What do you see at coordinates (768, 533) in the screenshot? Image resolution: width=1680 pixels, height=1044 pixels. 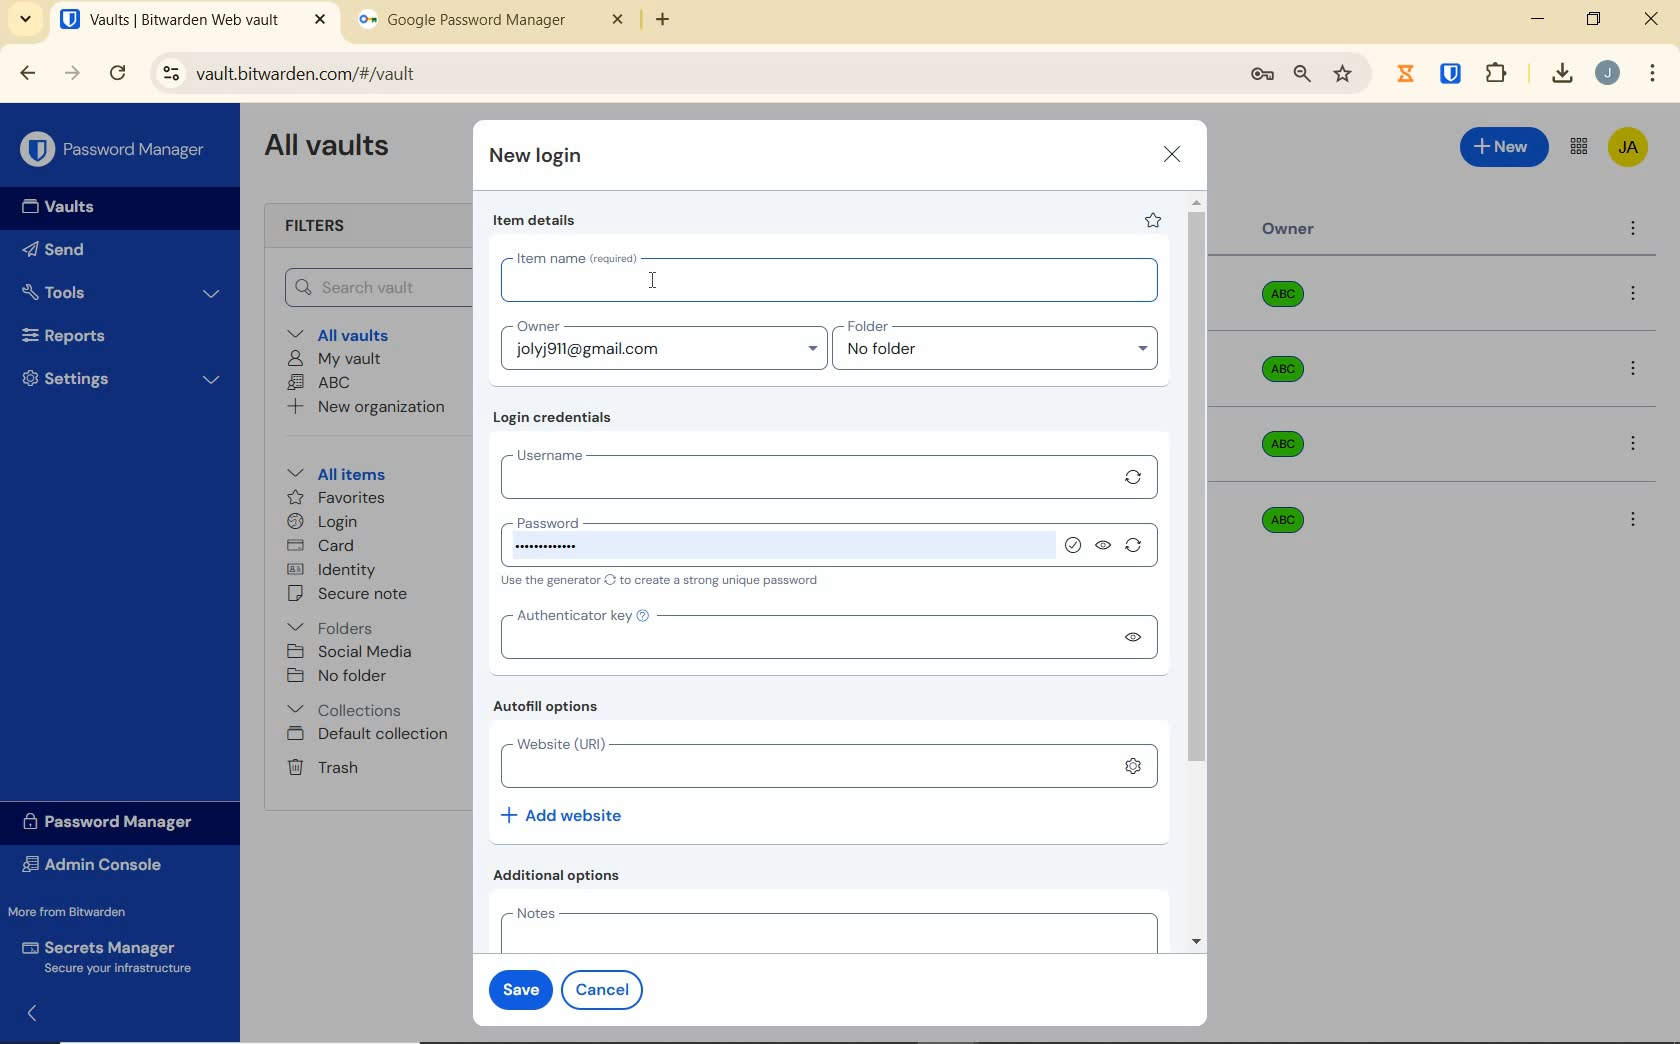 I see `password` at bounding box center [768, 533].